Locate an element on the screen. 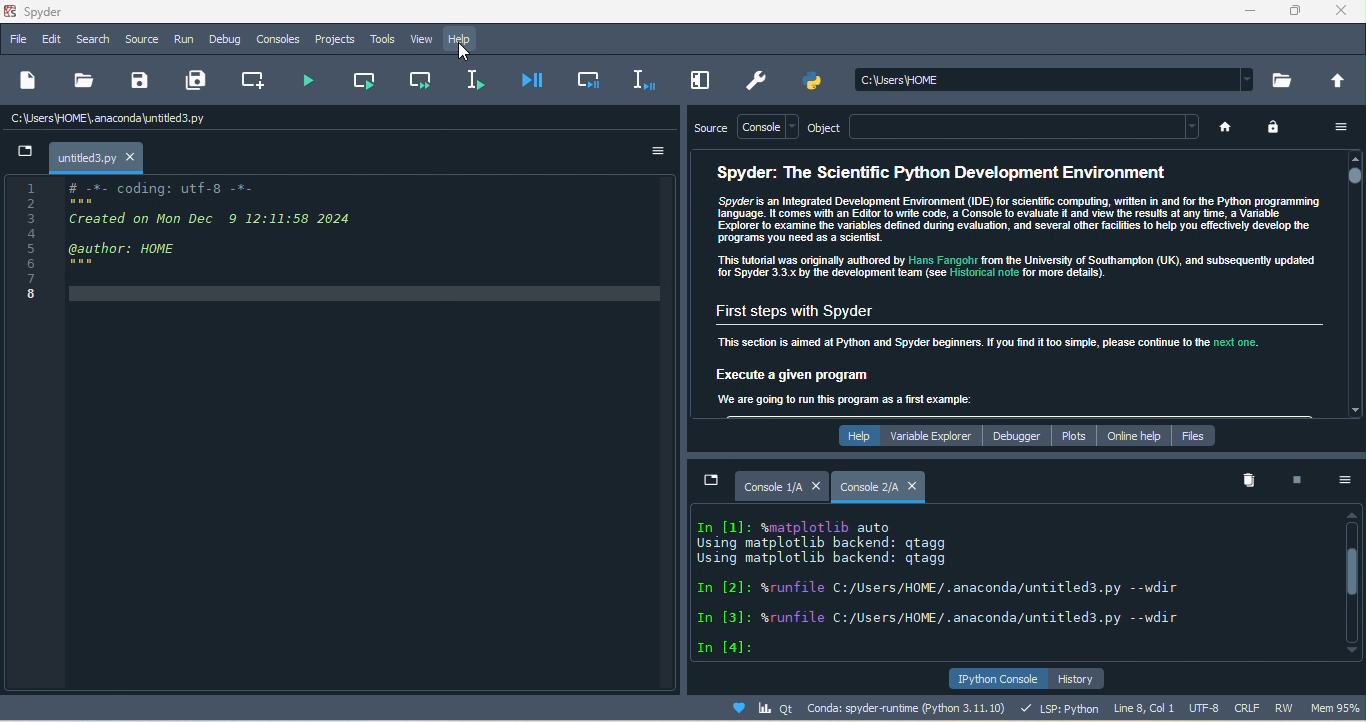 The width and height of the screenshot is (1366, 722). console is located at coordinates (280, 40).